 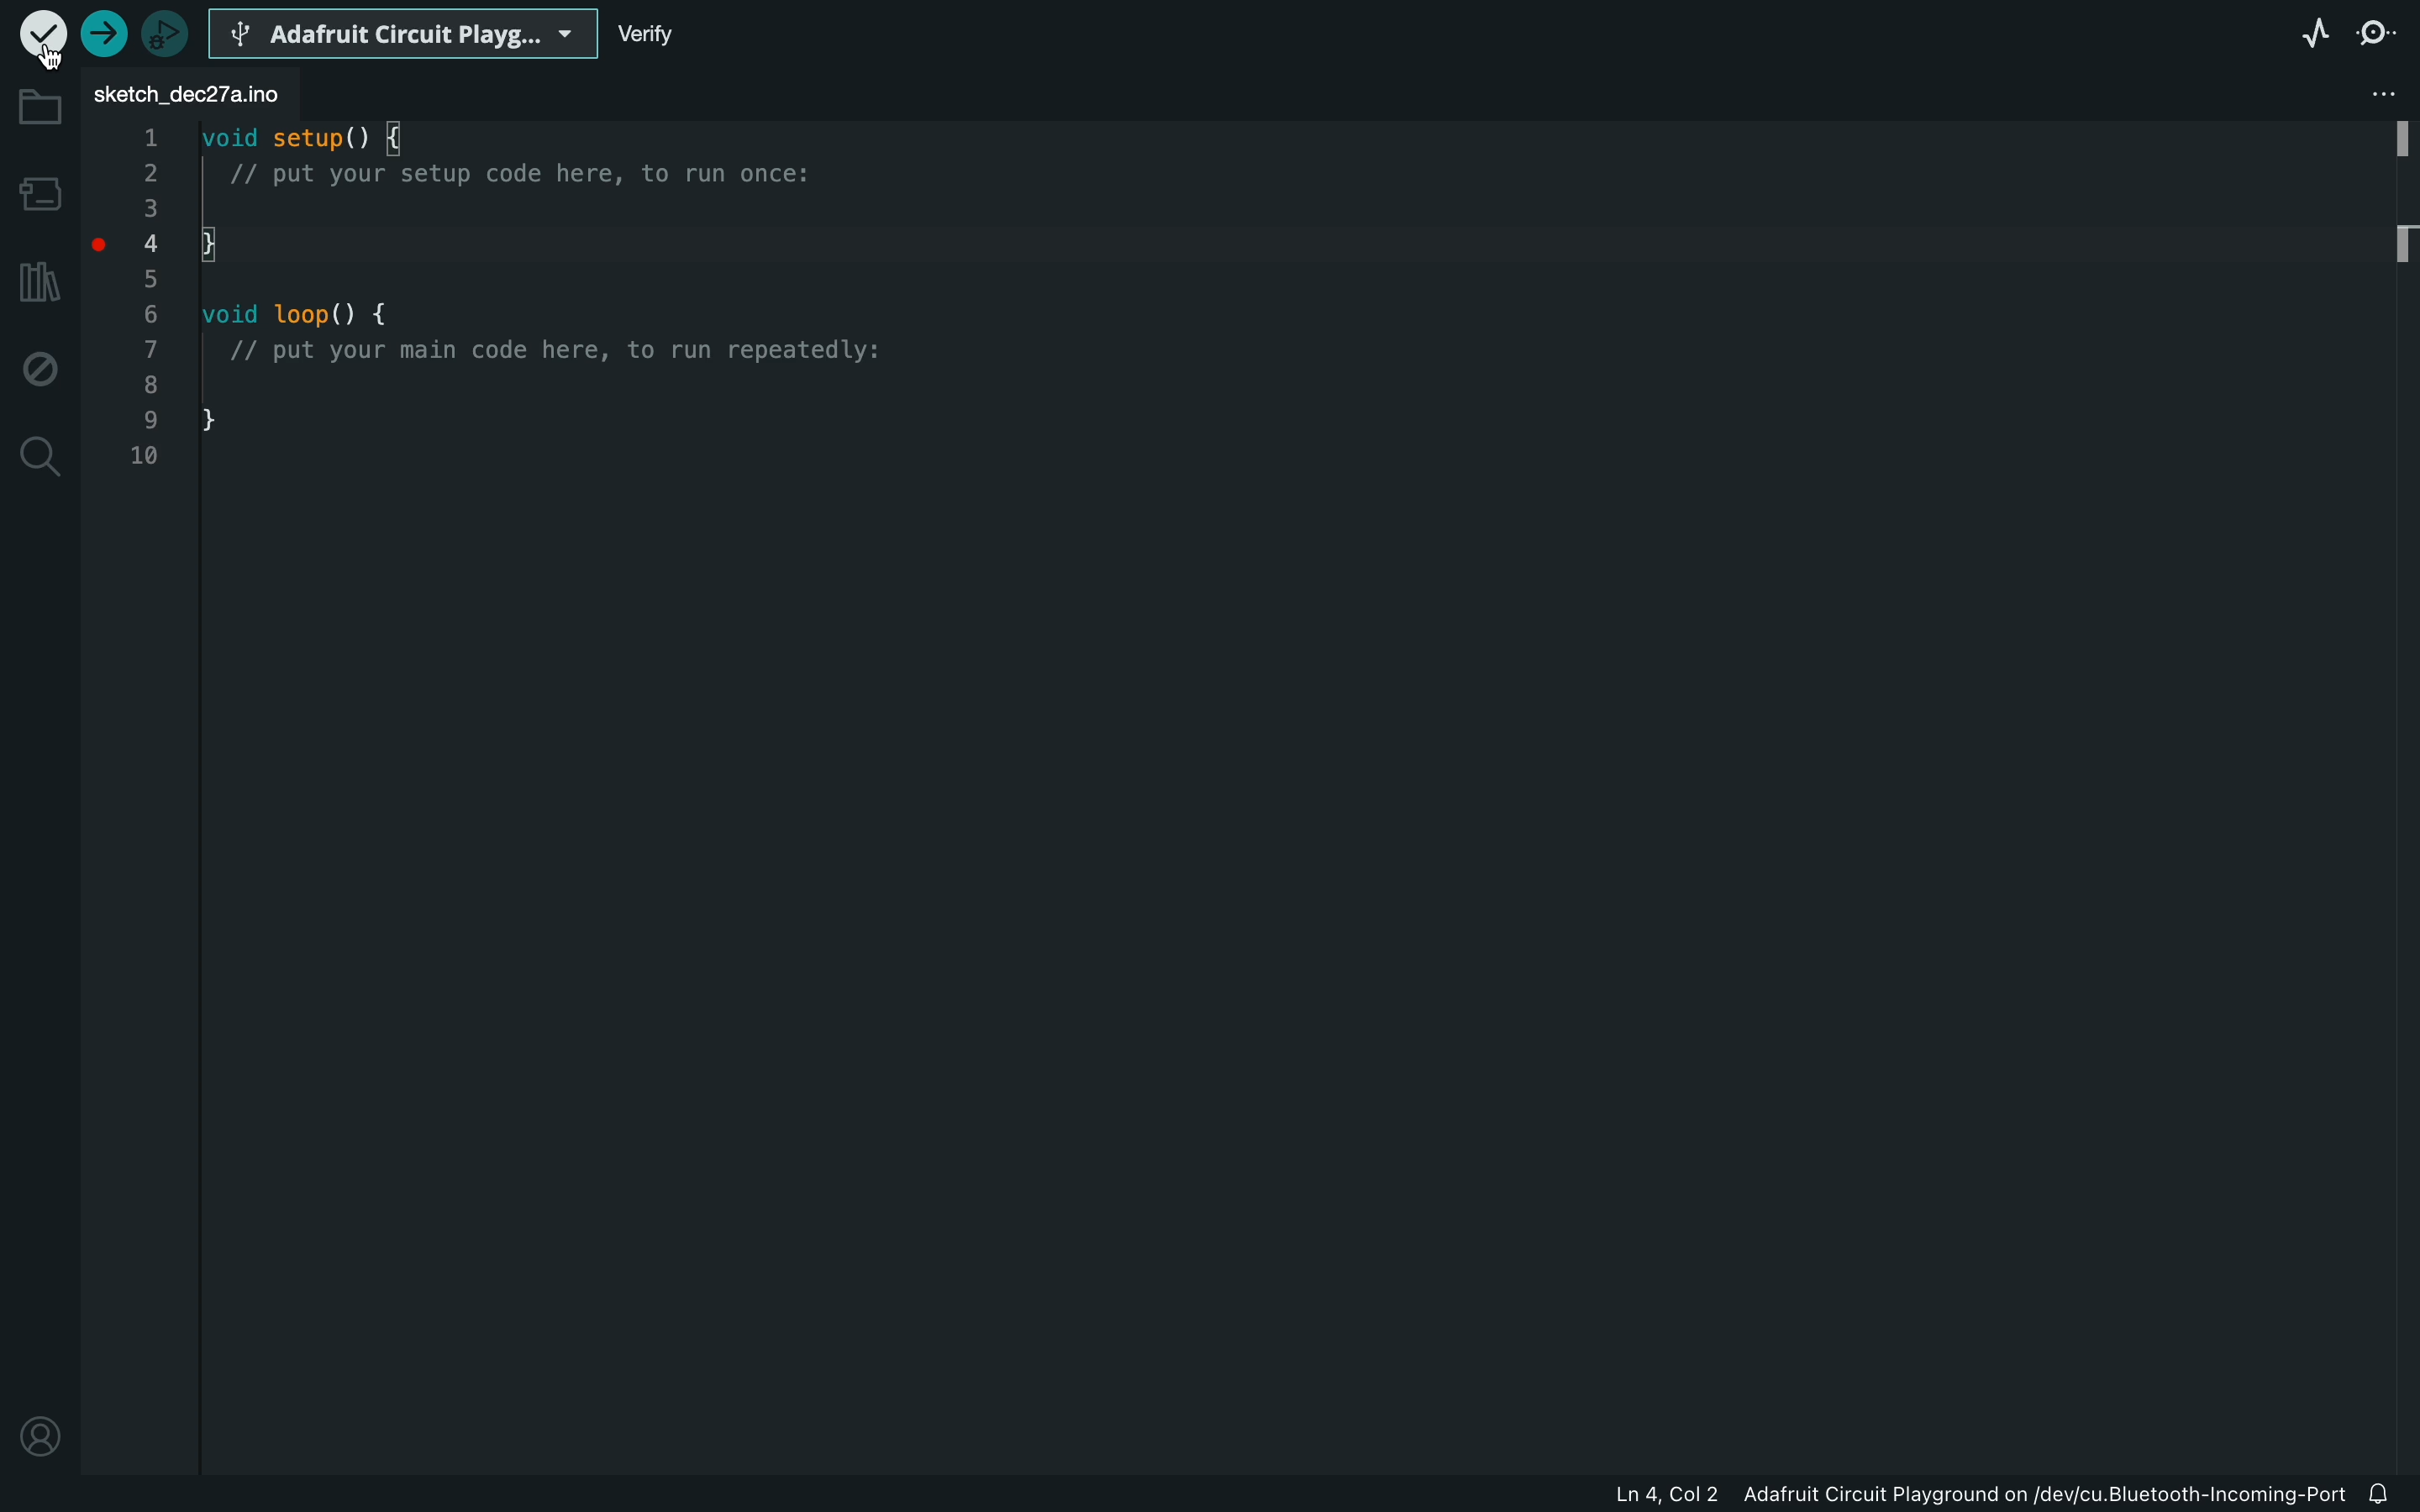 I want to click on board selecter, so click(x=404, y=30).